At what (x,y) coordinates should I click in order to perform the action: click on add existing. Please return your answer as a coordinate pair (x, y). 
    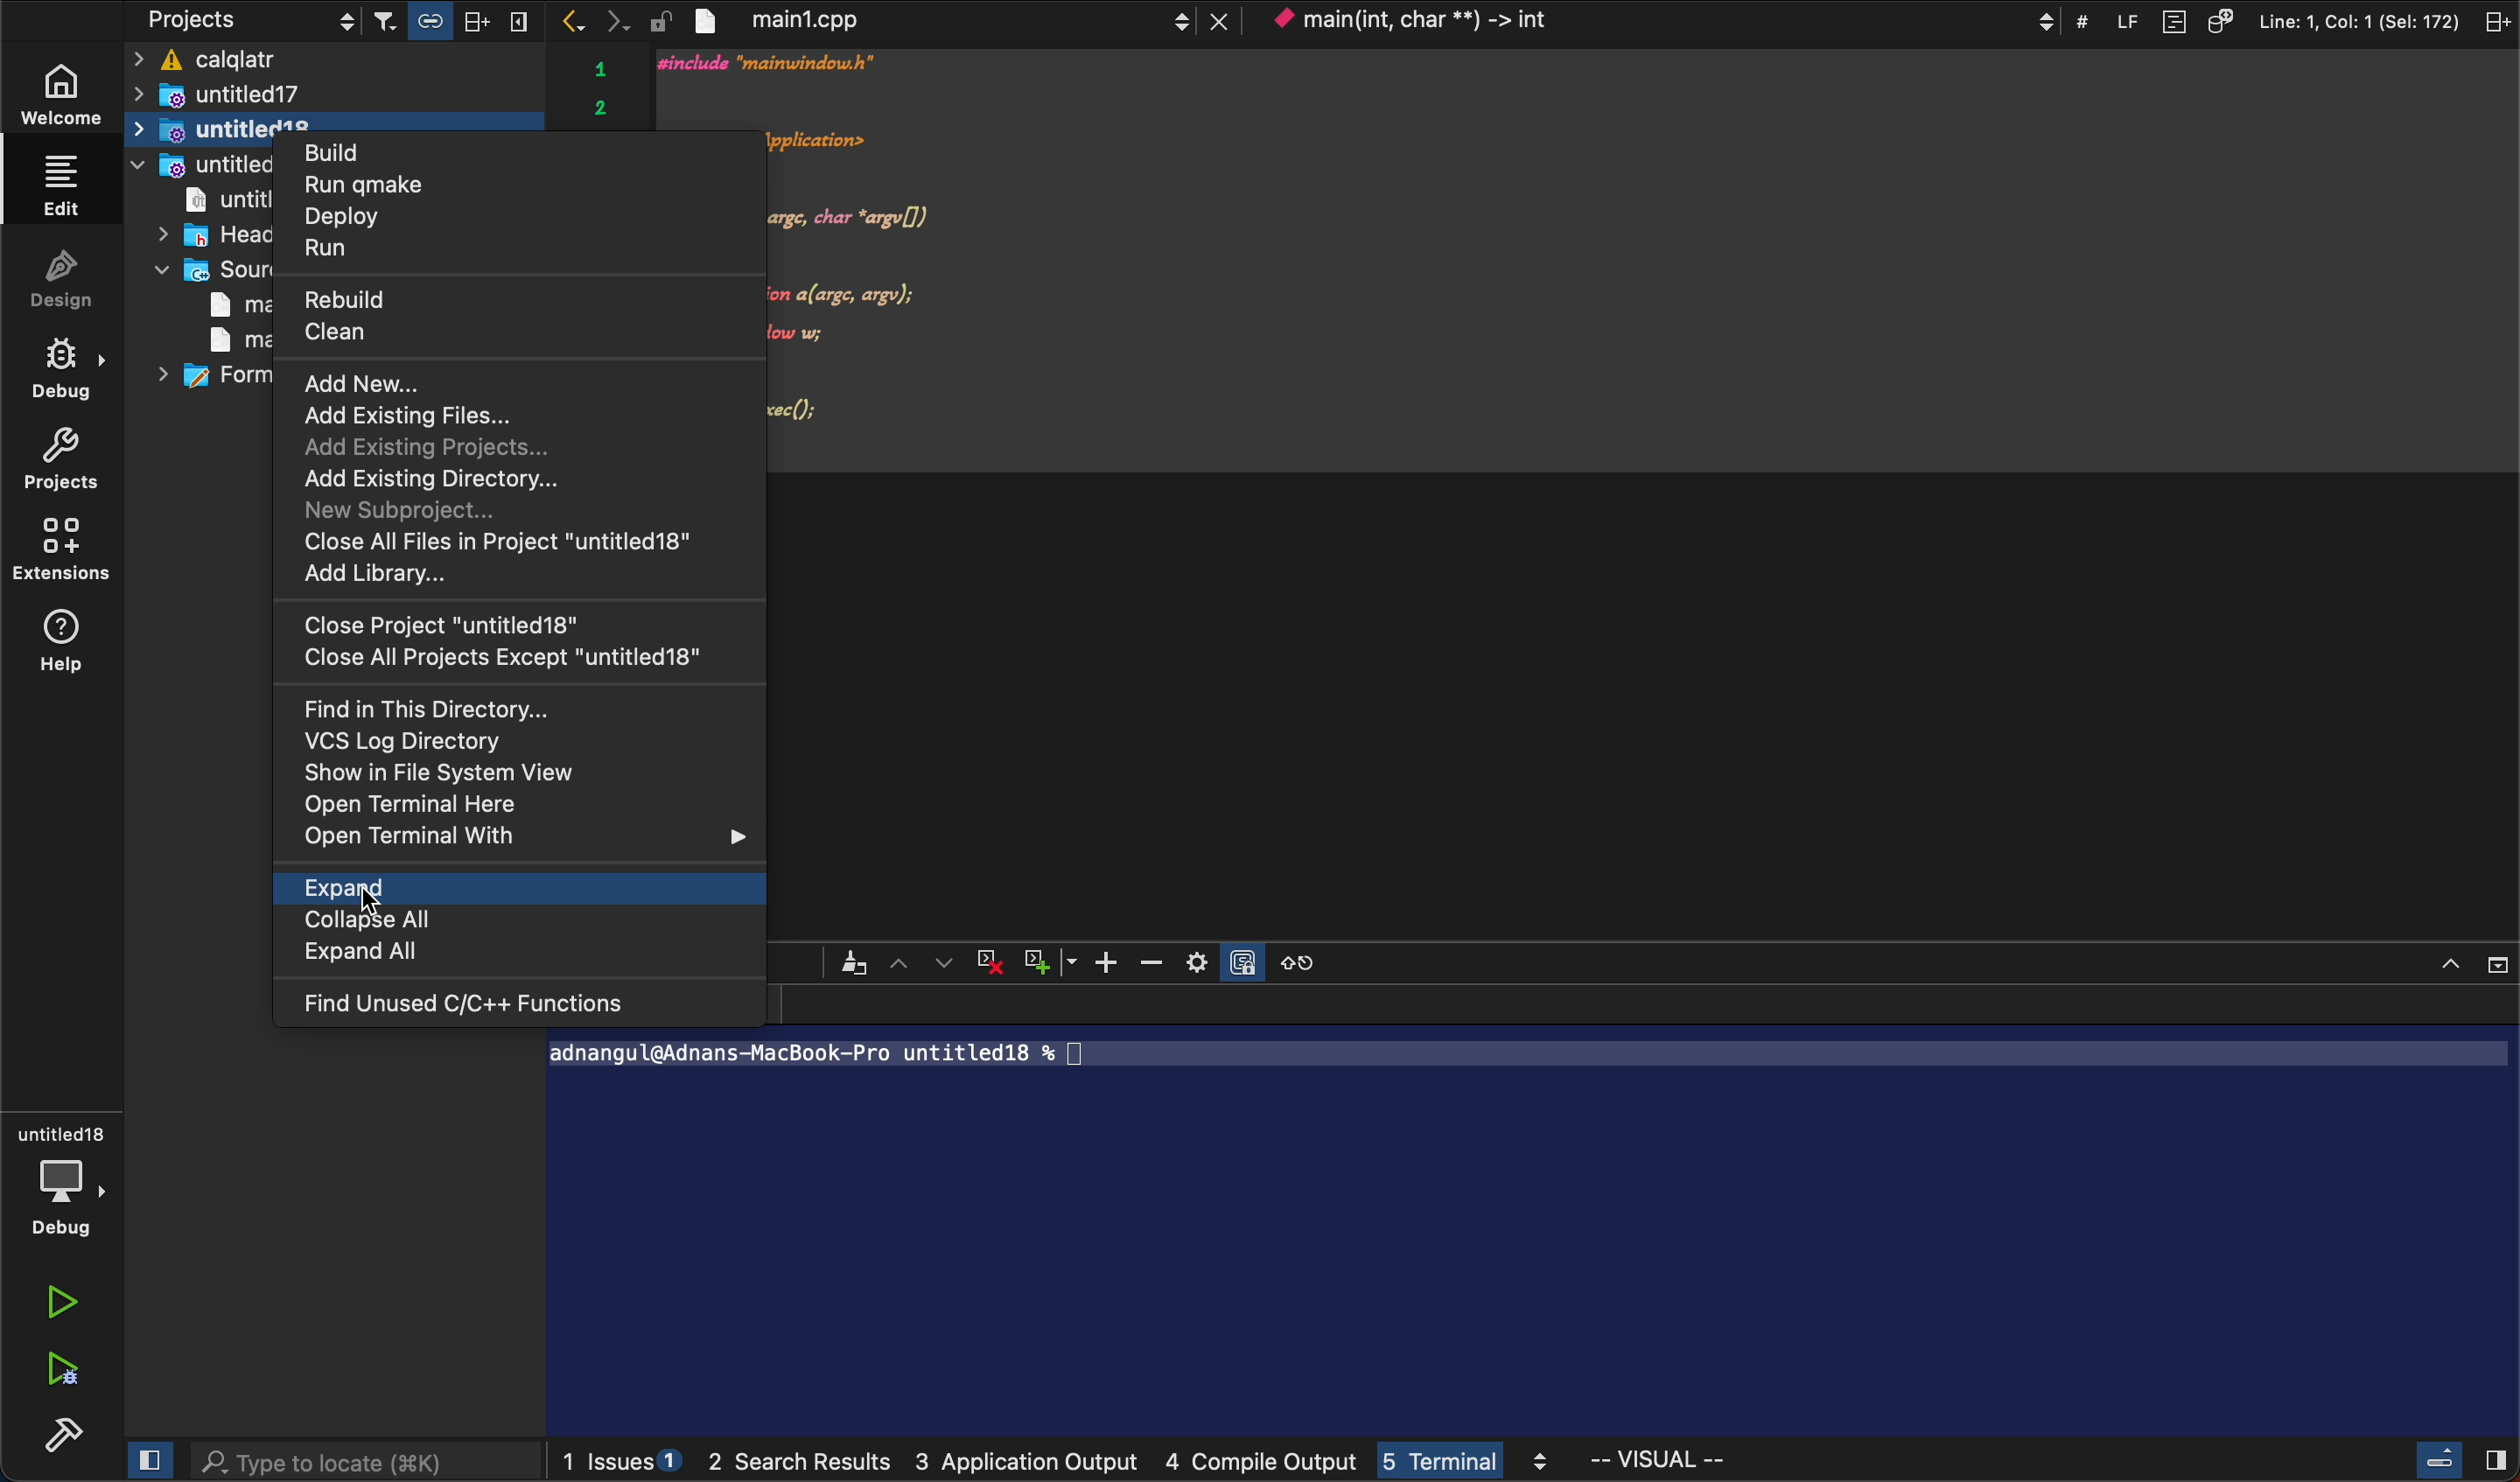
    Looking at the image, I should click on (437, 416).